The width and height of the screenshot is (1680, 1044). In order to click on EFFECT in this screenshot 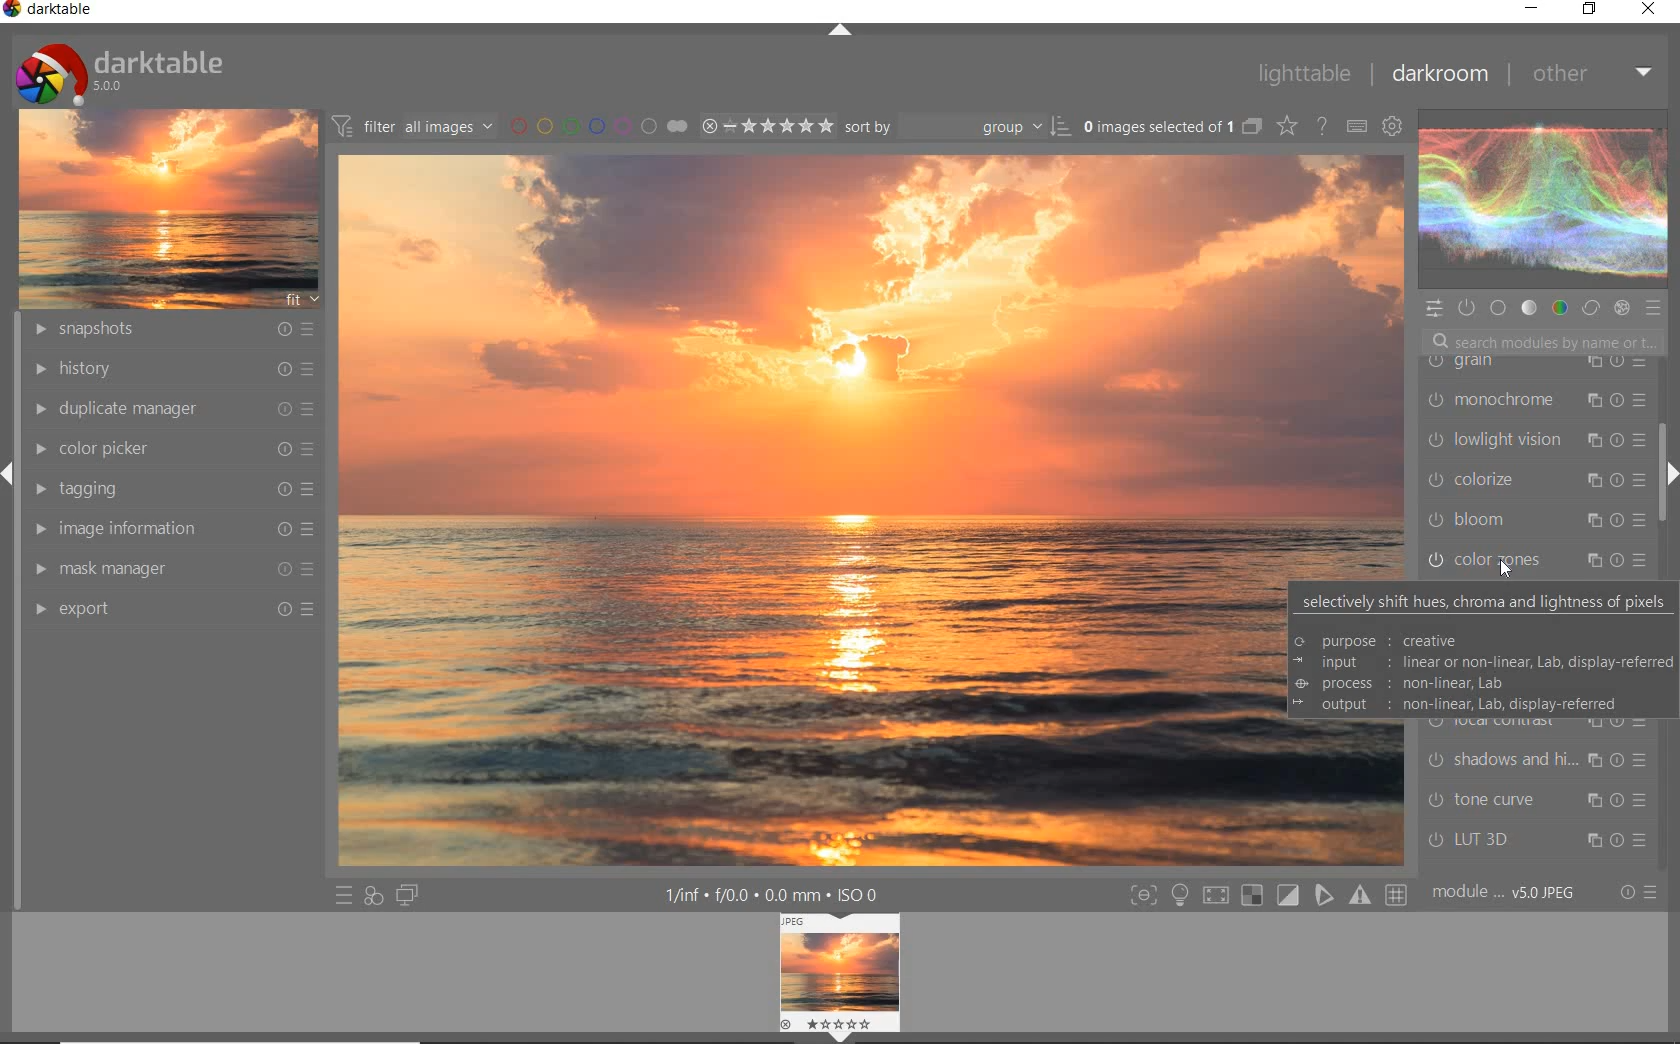, I will do `click(1621, 309)`.